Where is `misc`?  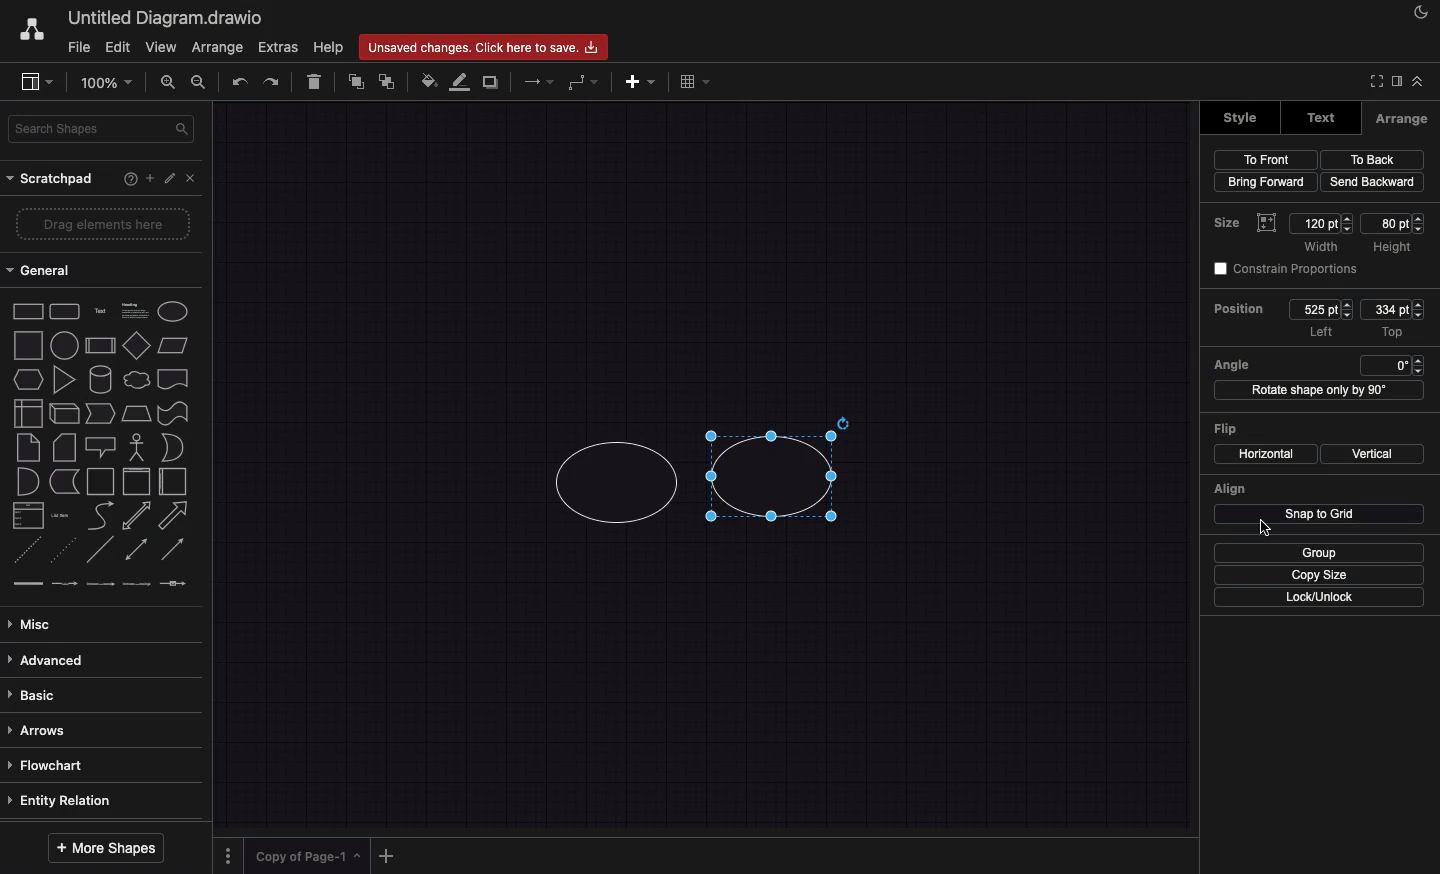
misc is located at coordinates (98, 626).